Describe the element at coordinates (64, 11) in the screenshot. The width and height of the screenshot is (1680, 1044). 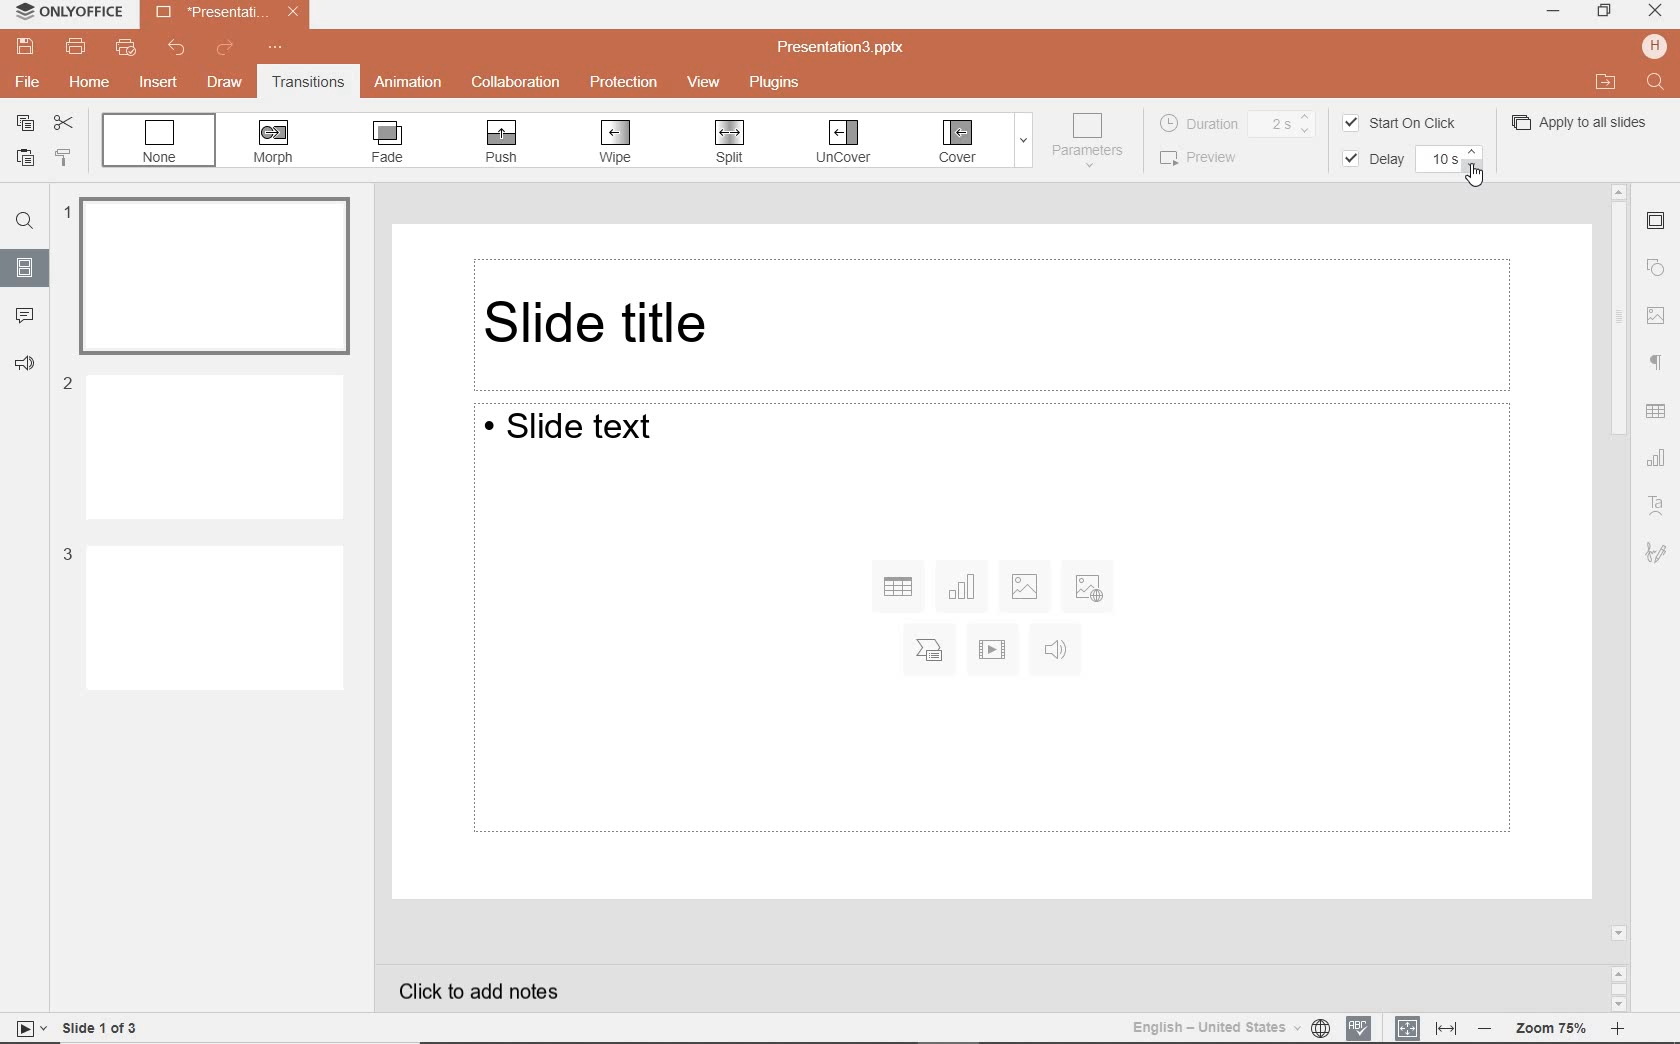
I see `ONLYOFFICE` at that location.